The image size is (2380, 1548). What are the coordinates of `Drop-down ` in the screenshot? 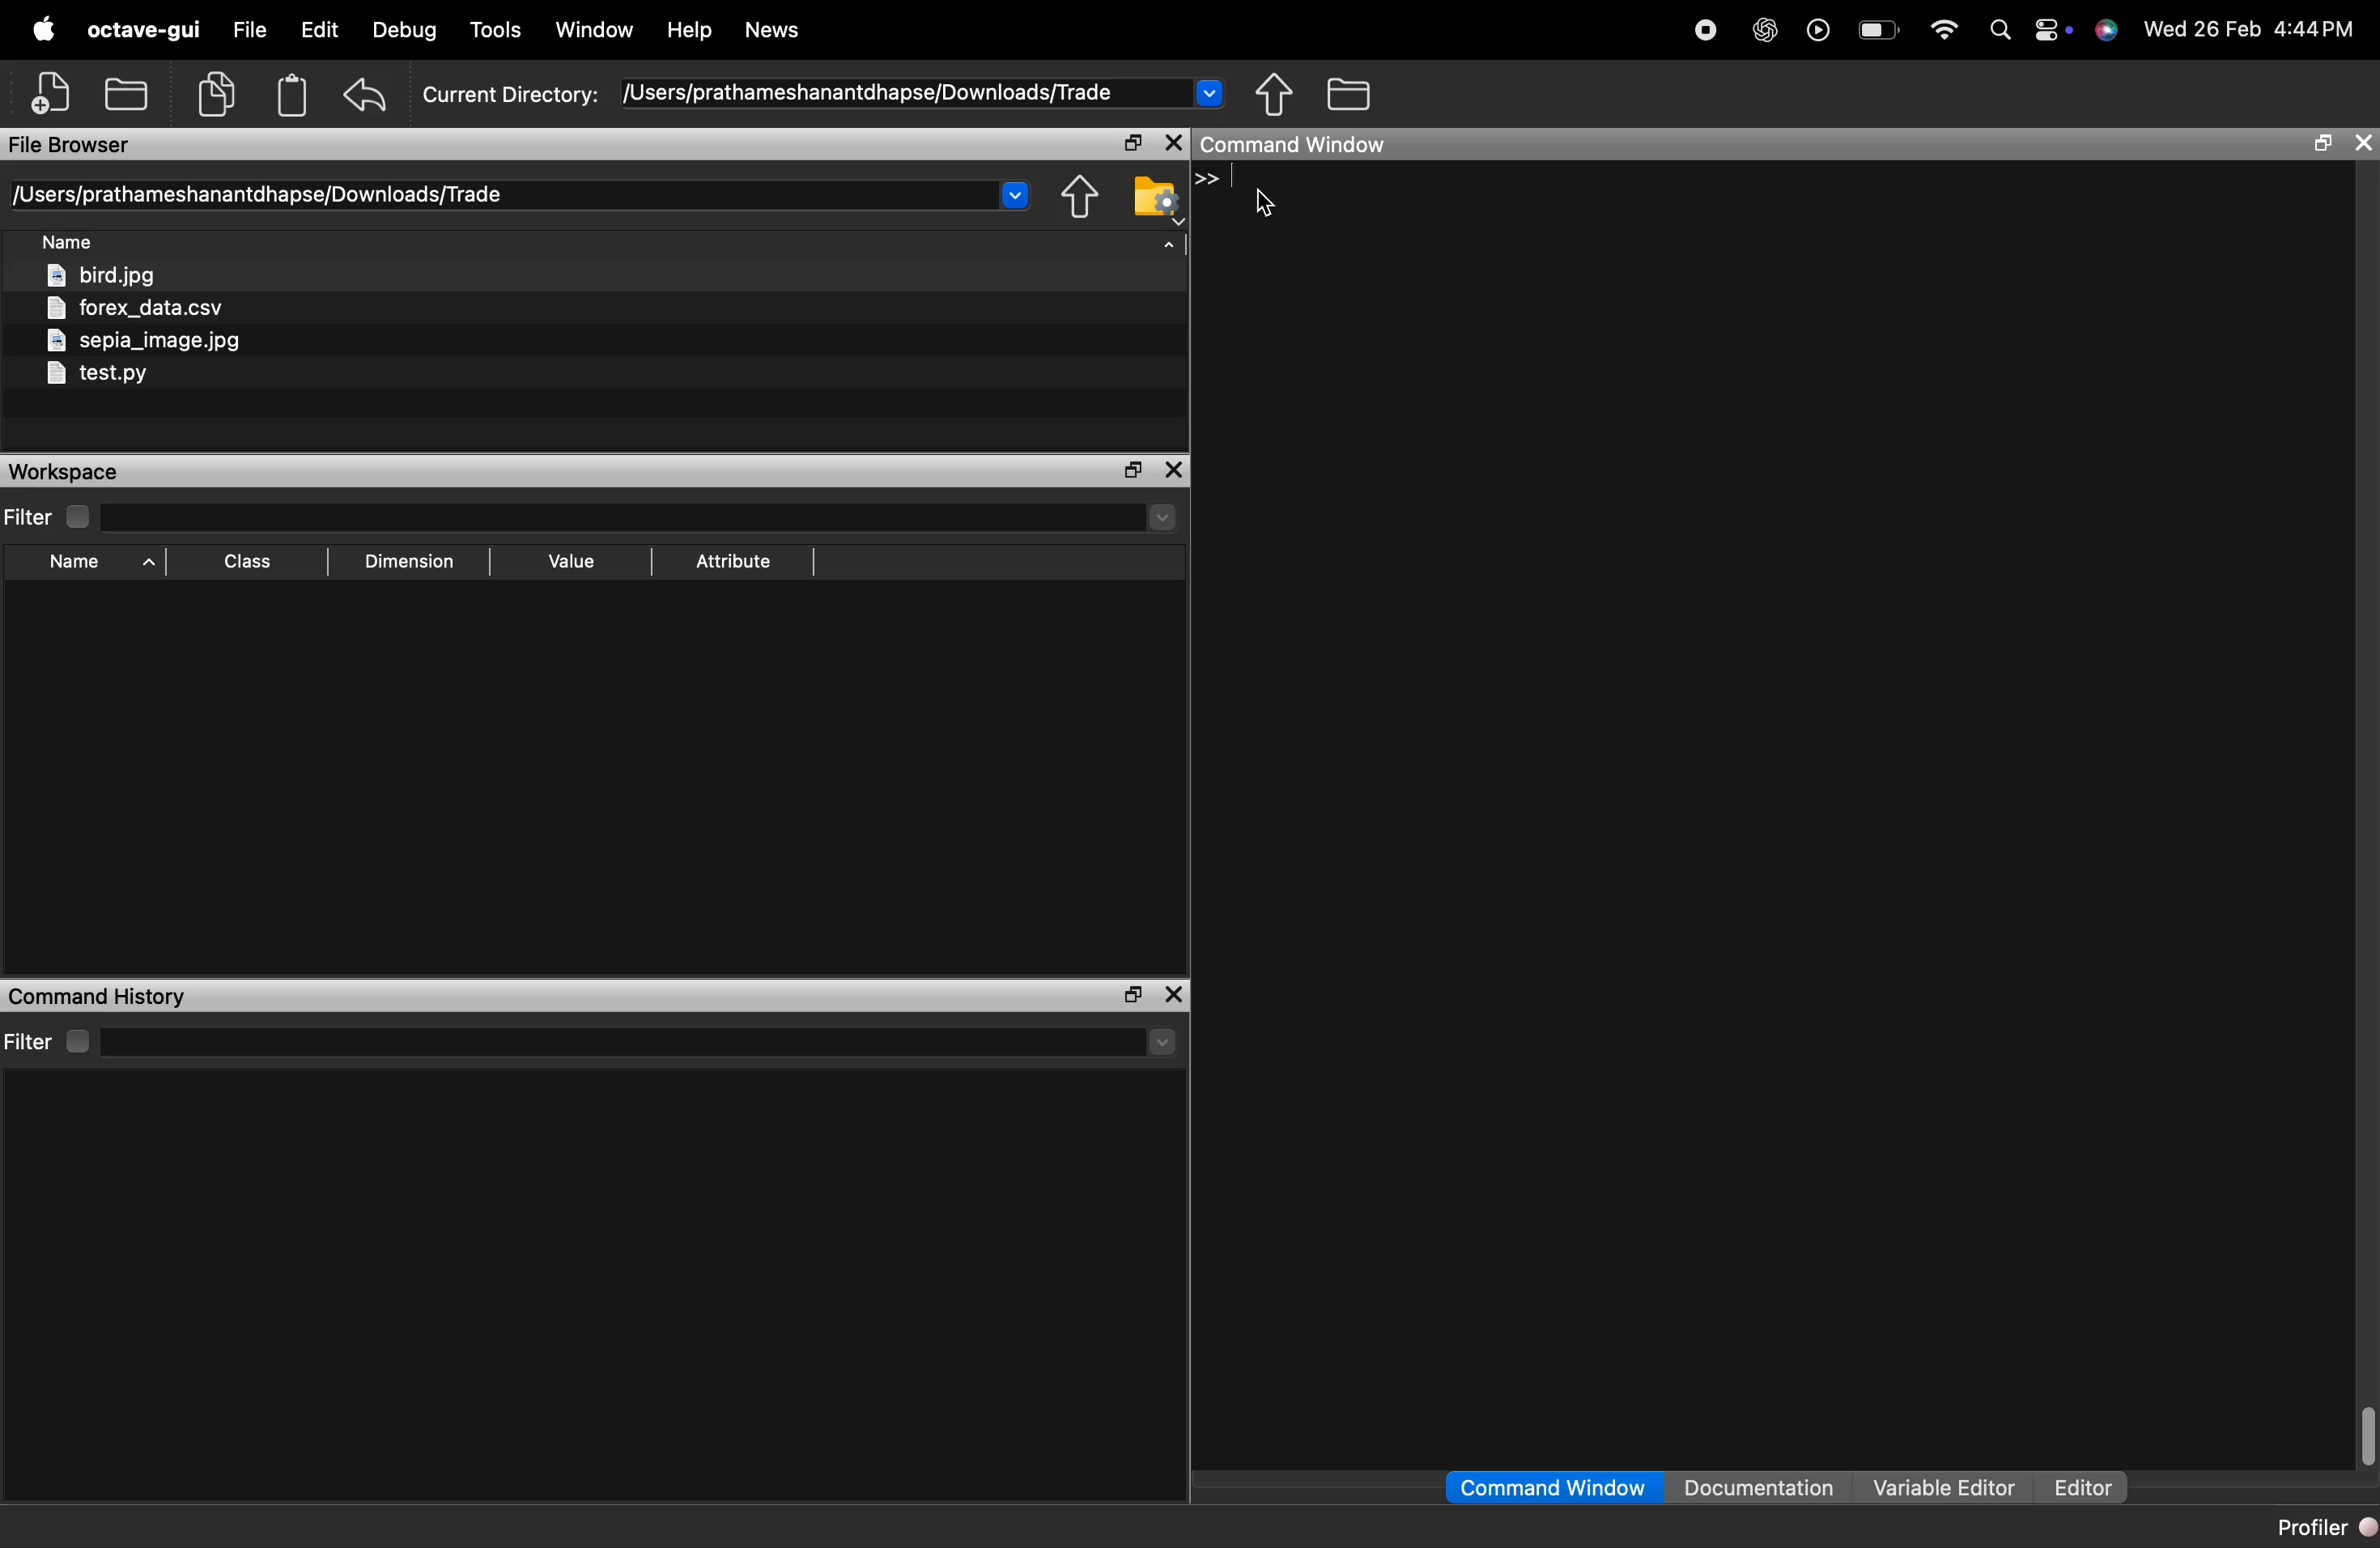 It's located at (1162, 516).